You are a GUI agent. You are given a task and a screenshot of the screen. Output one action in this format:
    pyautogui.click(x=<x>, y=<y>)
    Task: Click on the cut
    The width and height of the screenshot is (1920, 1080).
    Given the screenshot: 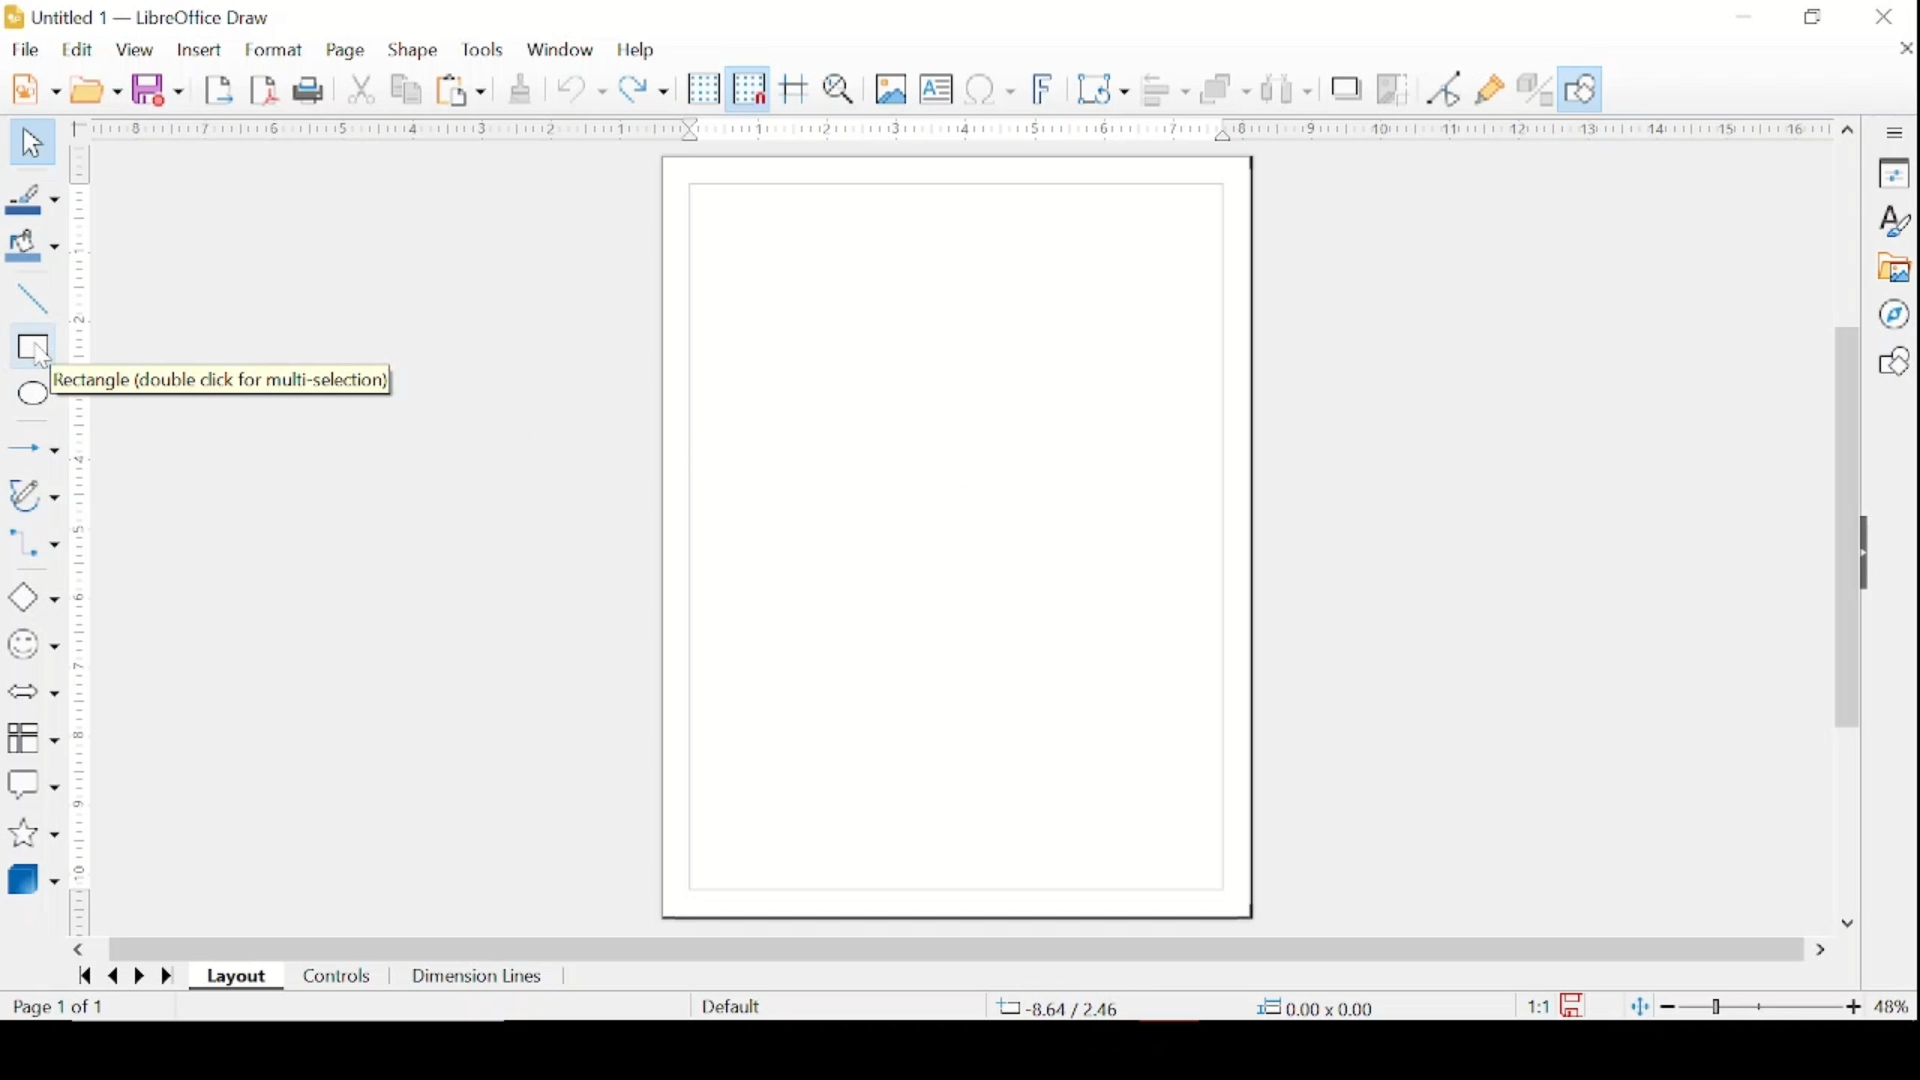 What is the action you would take?
    pyautogui.click(x=363, y=88)
    